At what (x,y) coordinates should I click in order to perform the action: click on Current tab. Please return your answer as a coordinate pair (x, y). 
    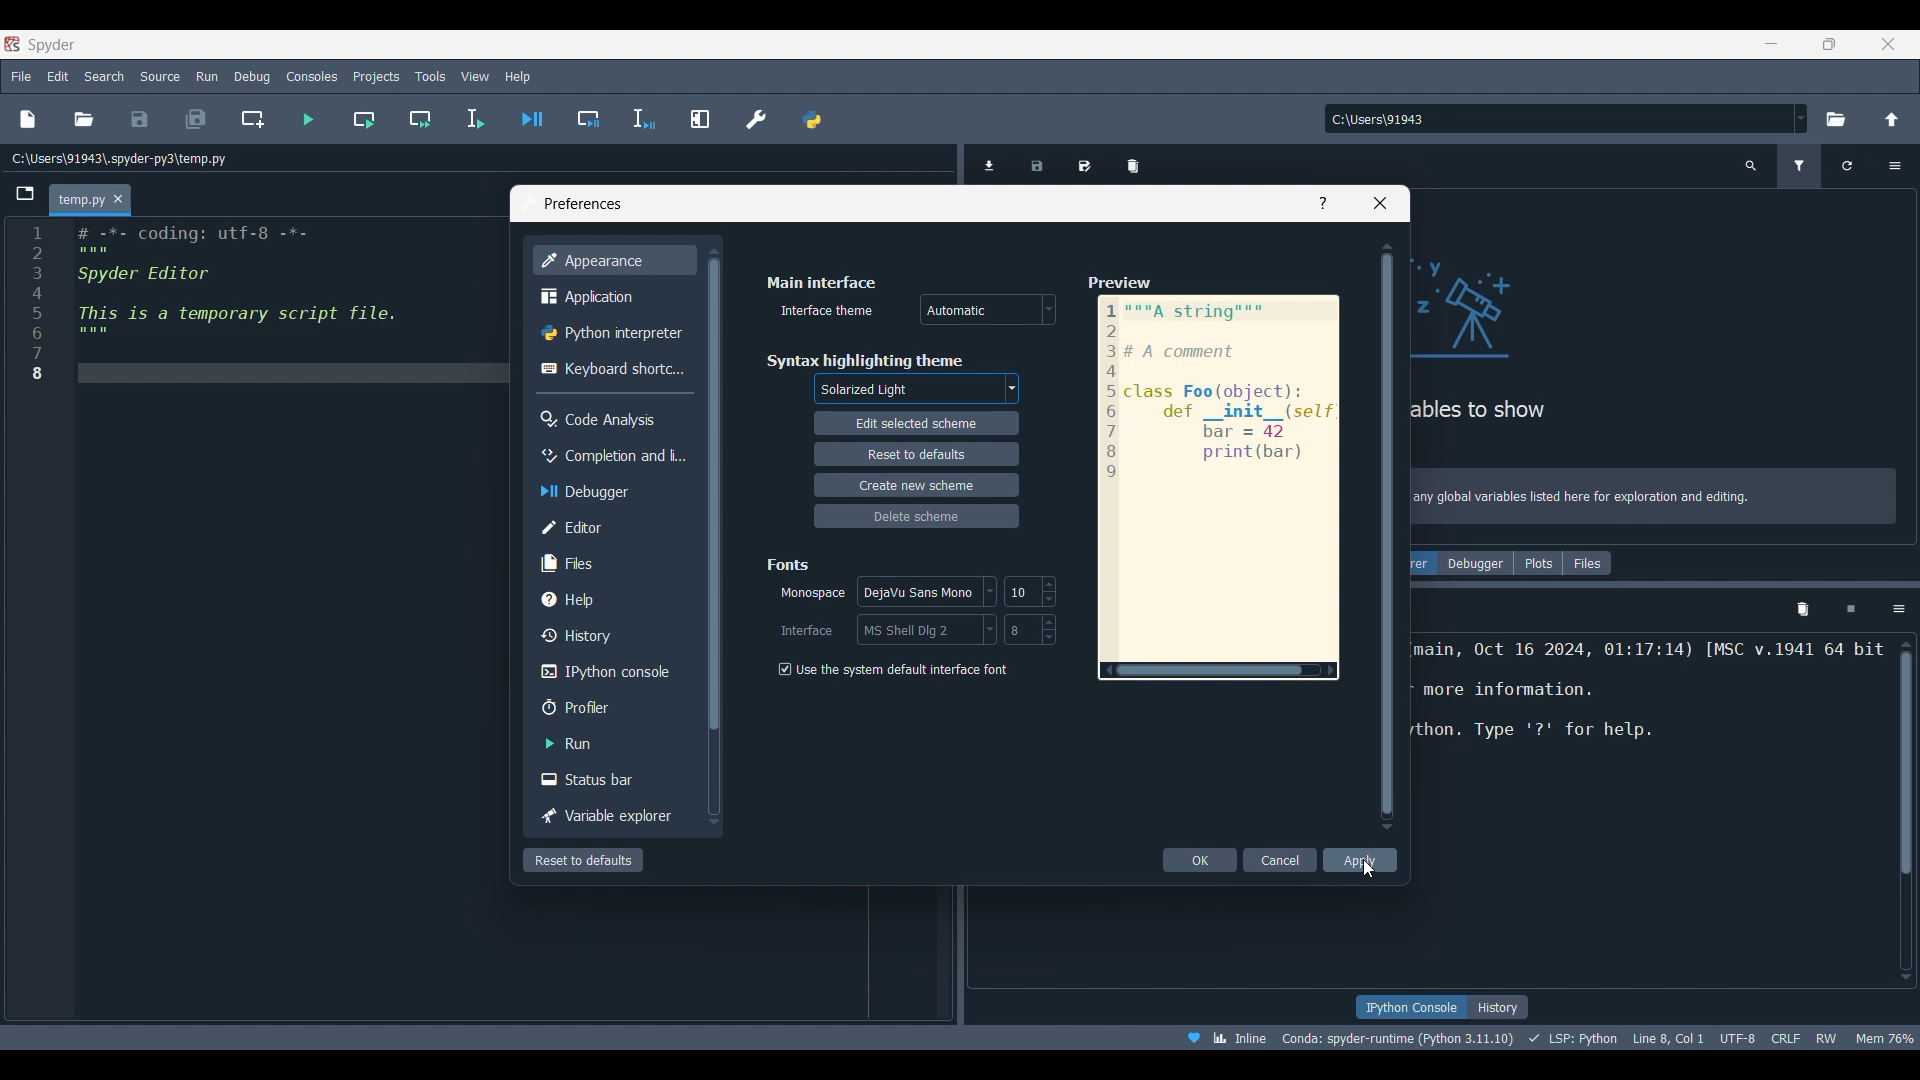
    Looking at the image, I should click on (78, 201).